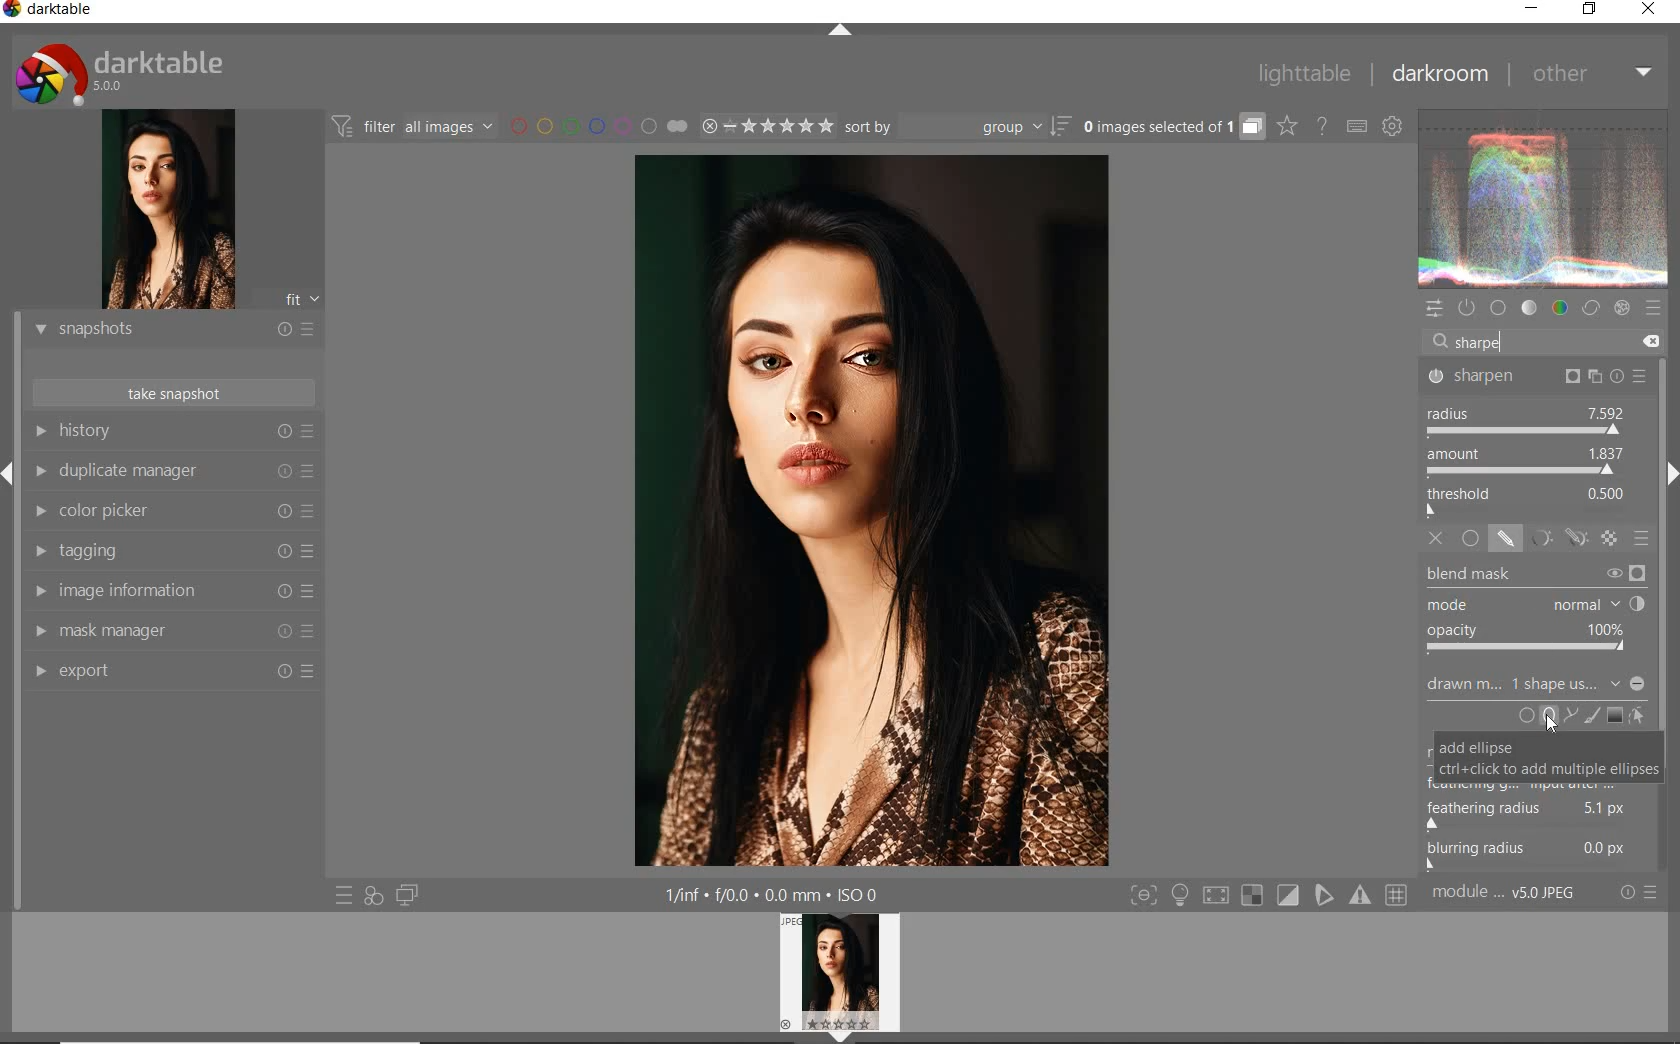 Image resolution: width=1680 pixels, height=1044 pixels. Describe the element at coordinates (1538, 686) in the screenshot. I see `DRAWN MASK` at that location.